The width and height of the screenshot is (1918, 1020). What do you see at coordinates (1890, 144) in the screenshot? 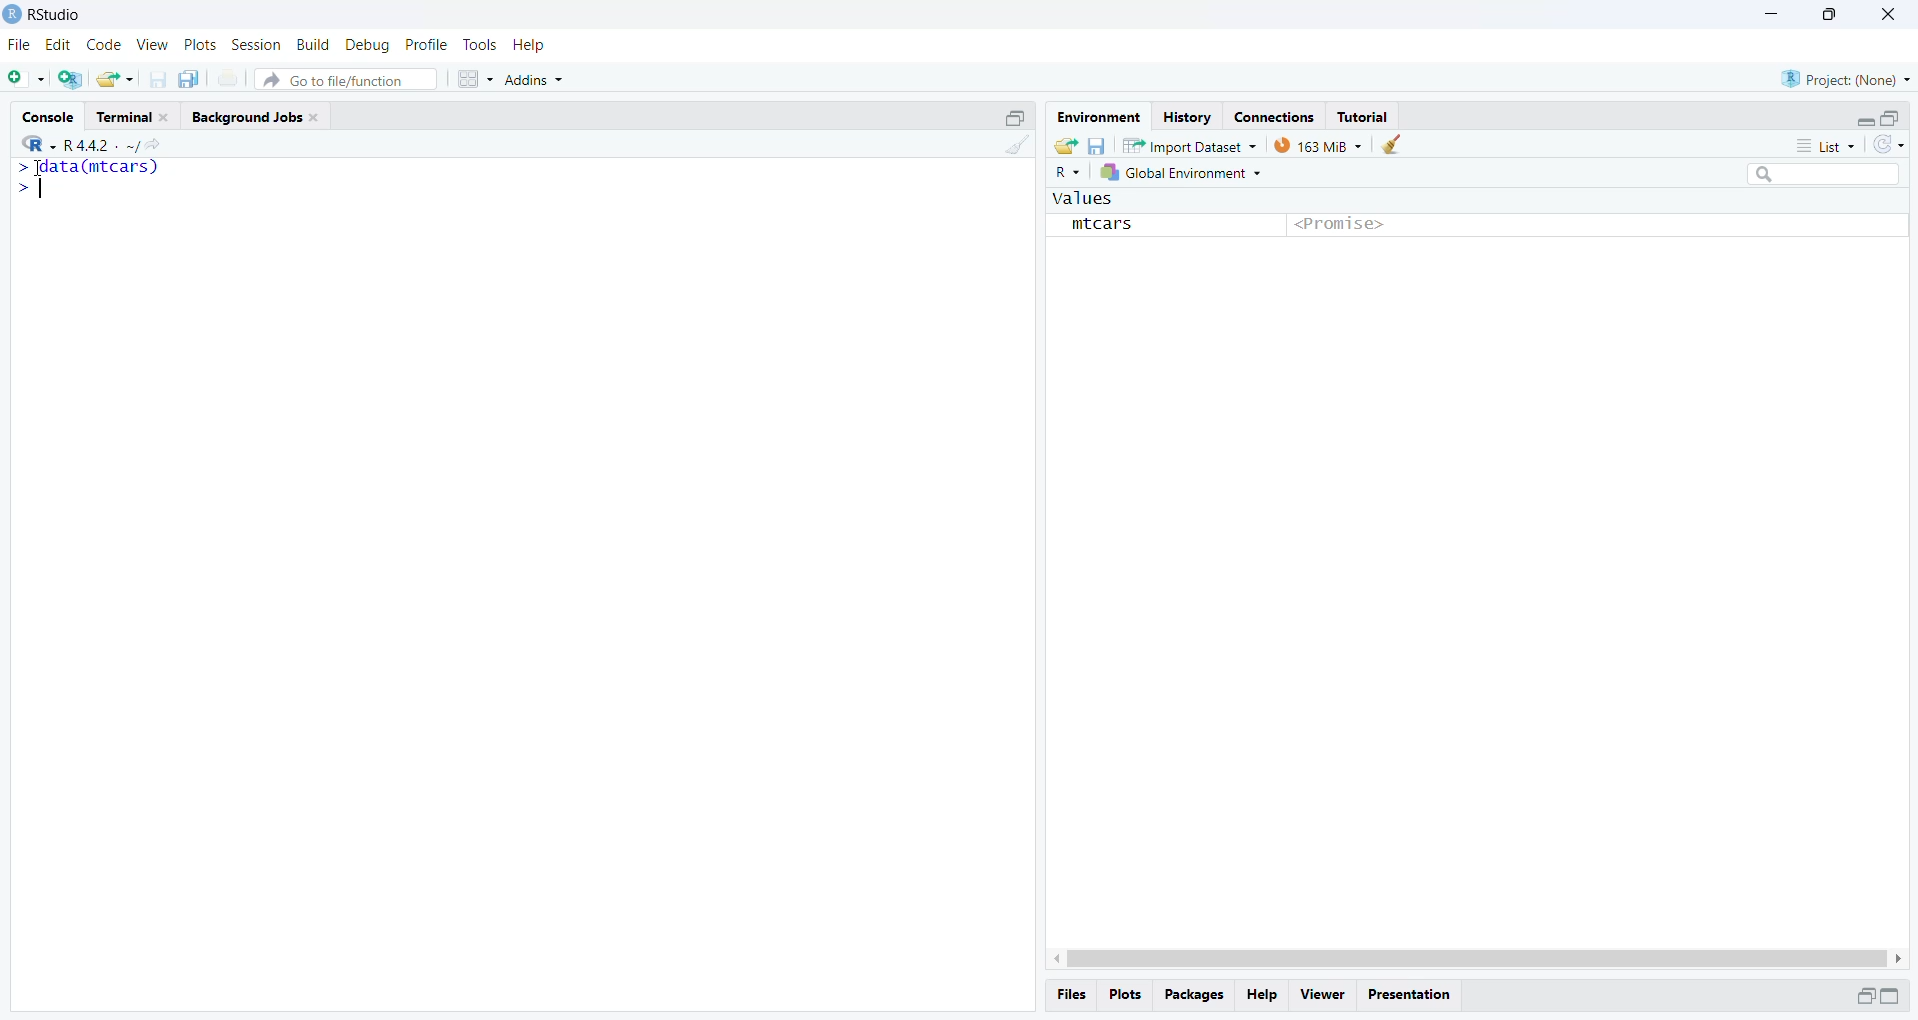
I see `sync` at bounding box center [1890, 144].